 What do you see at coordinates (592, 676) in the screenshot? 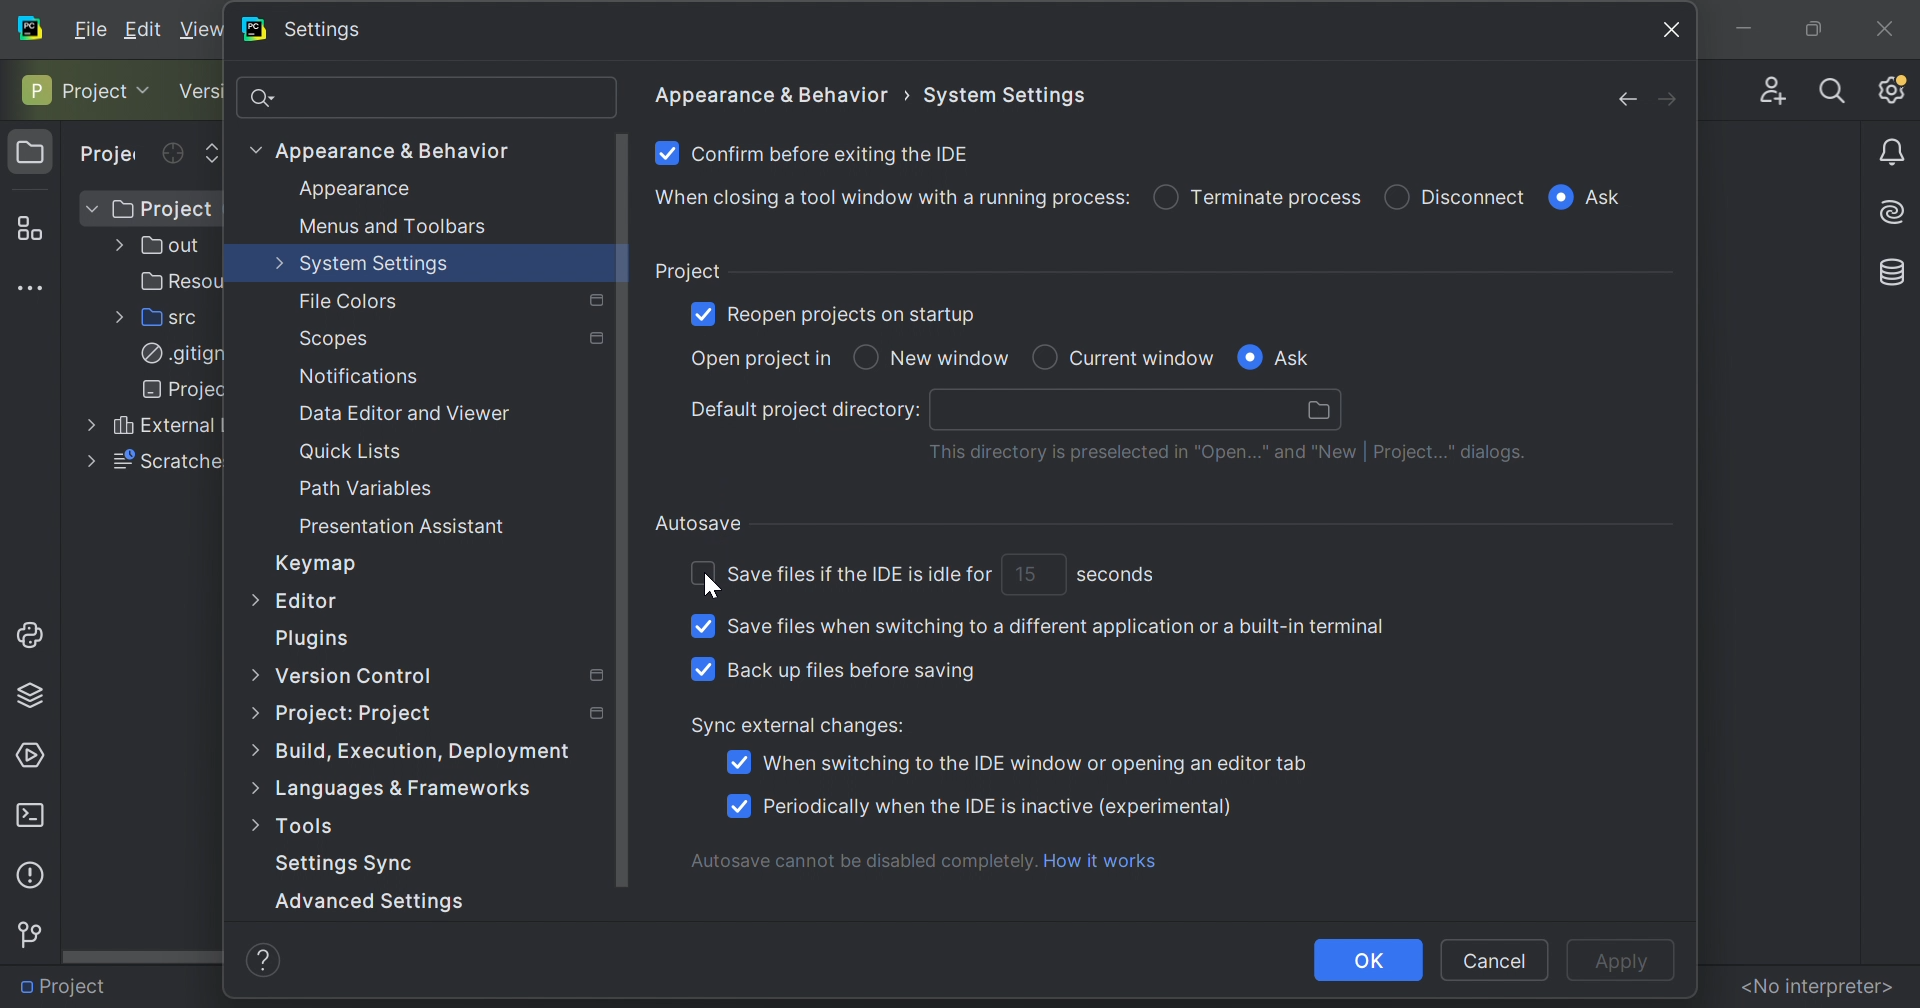
I see `Settings marked with this icon are only applied to the current project. Non-marked settings are applied to all projects.` at bounding box center [592, 676].